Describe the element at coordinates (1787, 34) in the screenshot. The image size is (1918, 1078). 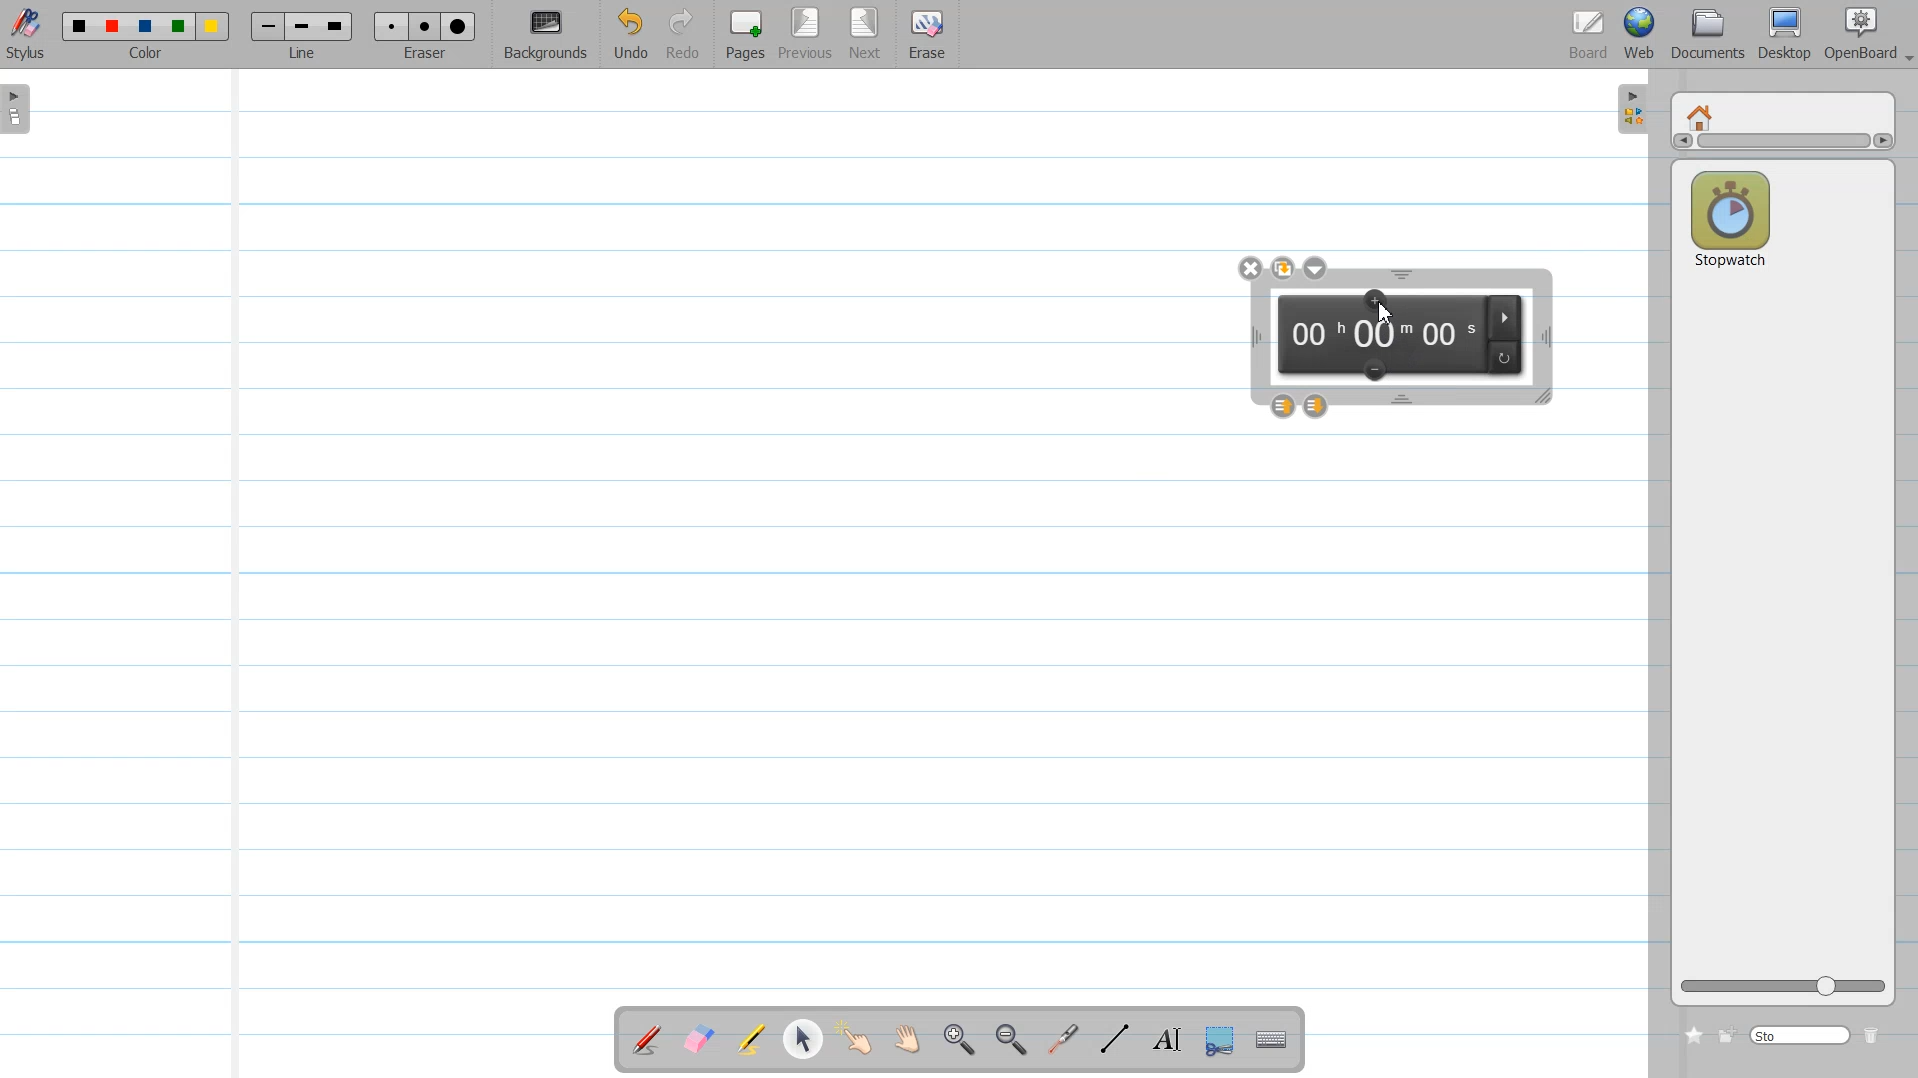
I see `Desktop` at that location.